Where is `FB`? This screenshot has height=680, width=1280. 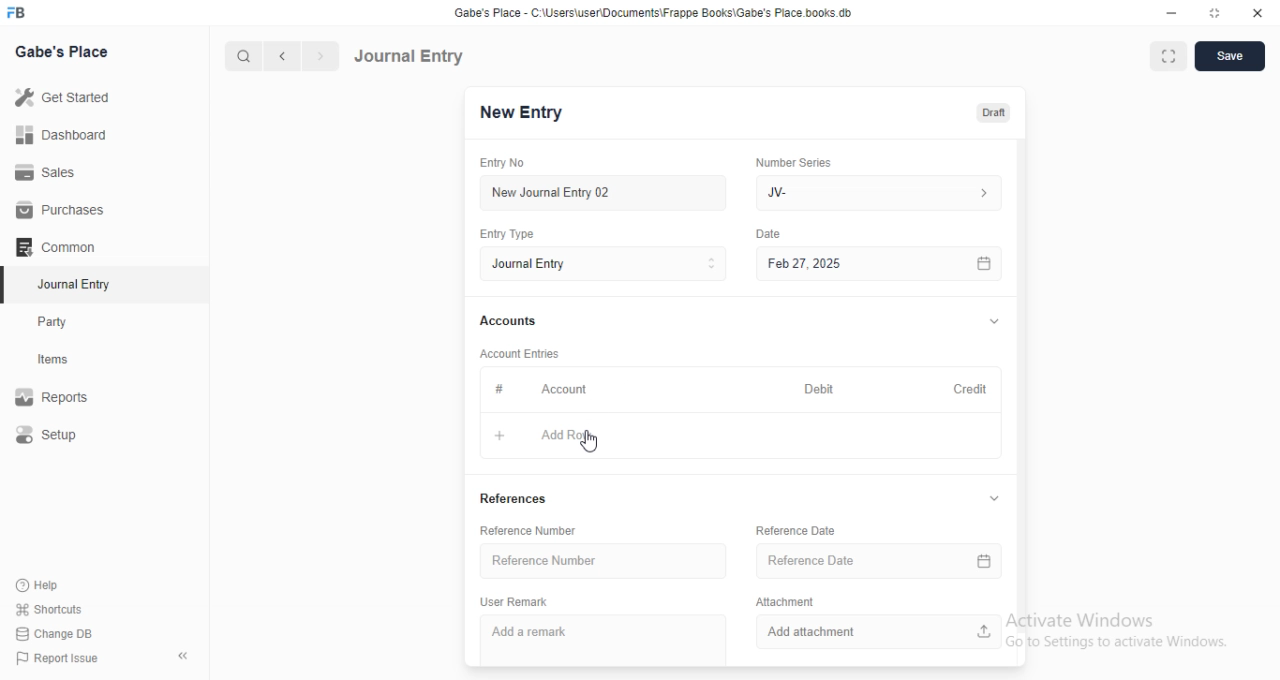 FB is located at coordinates (19, 11).